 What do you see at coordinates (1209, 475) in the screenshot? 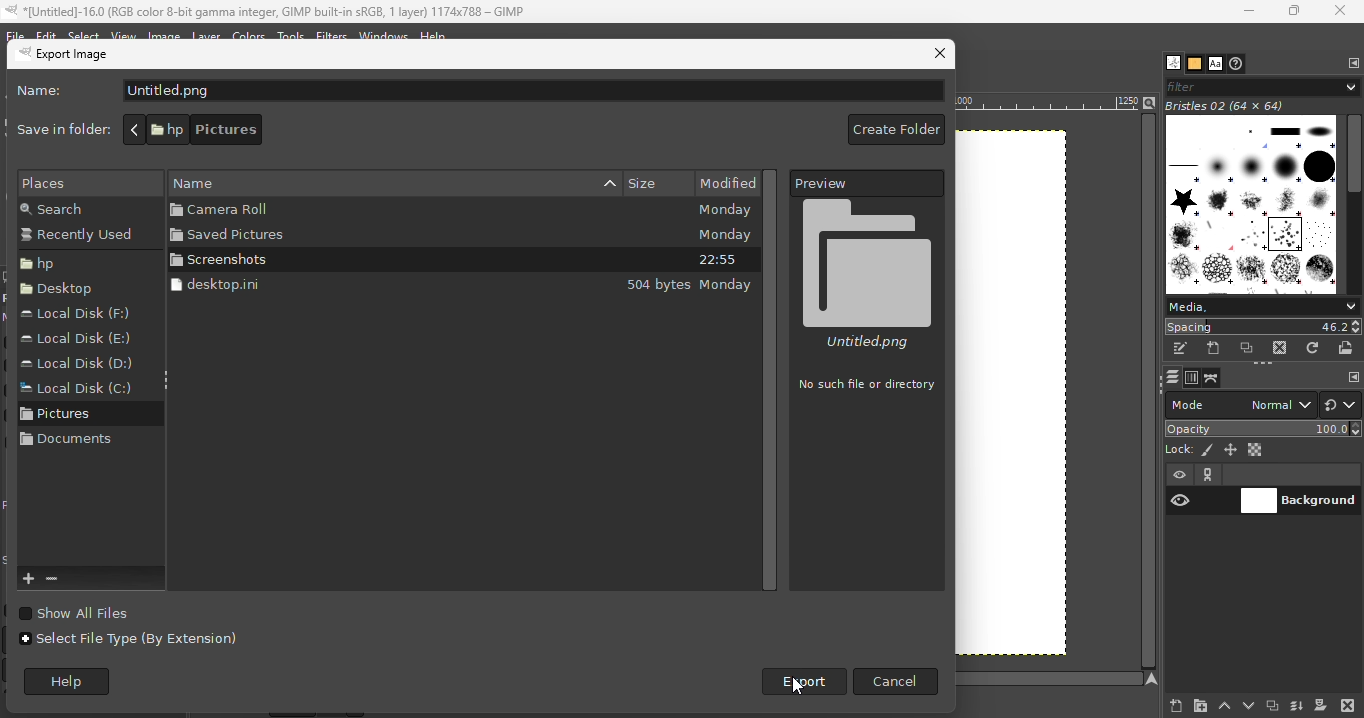
I see `background visibility` at bounding box center [1209, 475].